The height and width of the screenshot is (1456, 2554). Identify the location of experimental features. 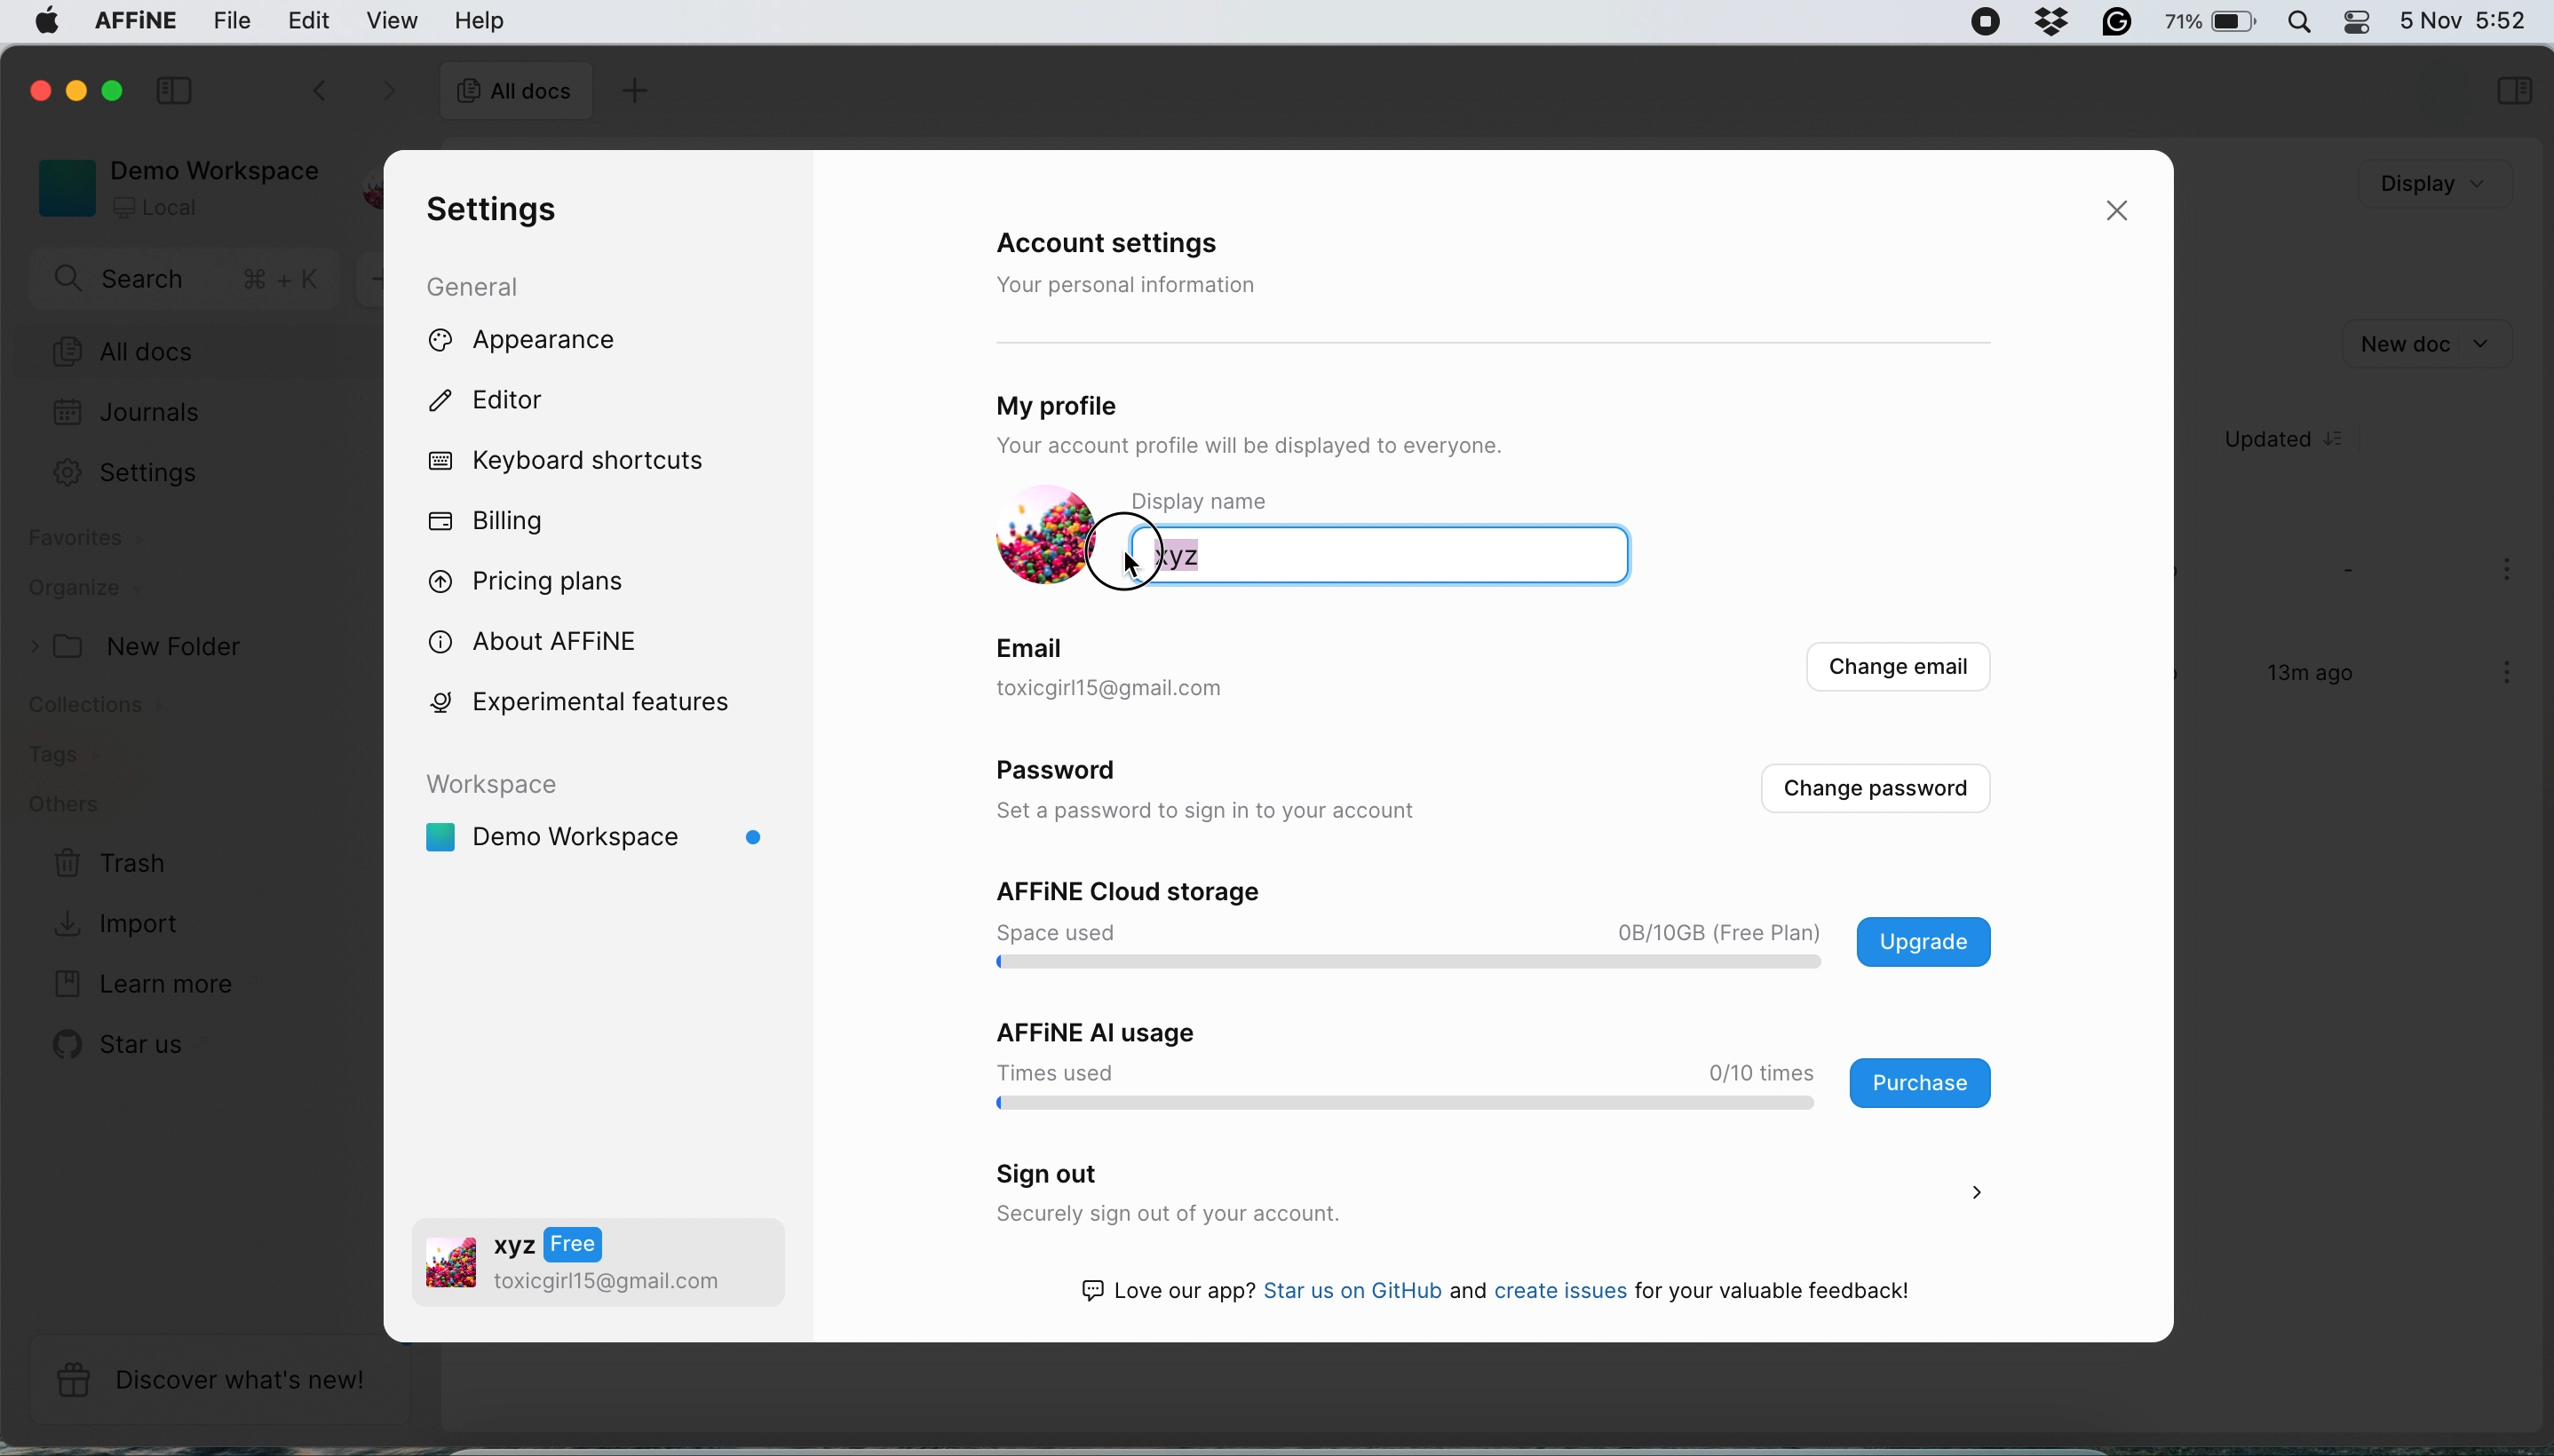
(606, 701).